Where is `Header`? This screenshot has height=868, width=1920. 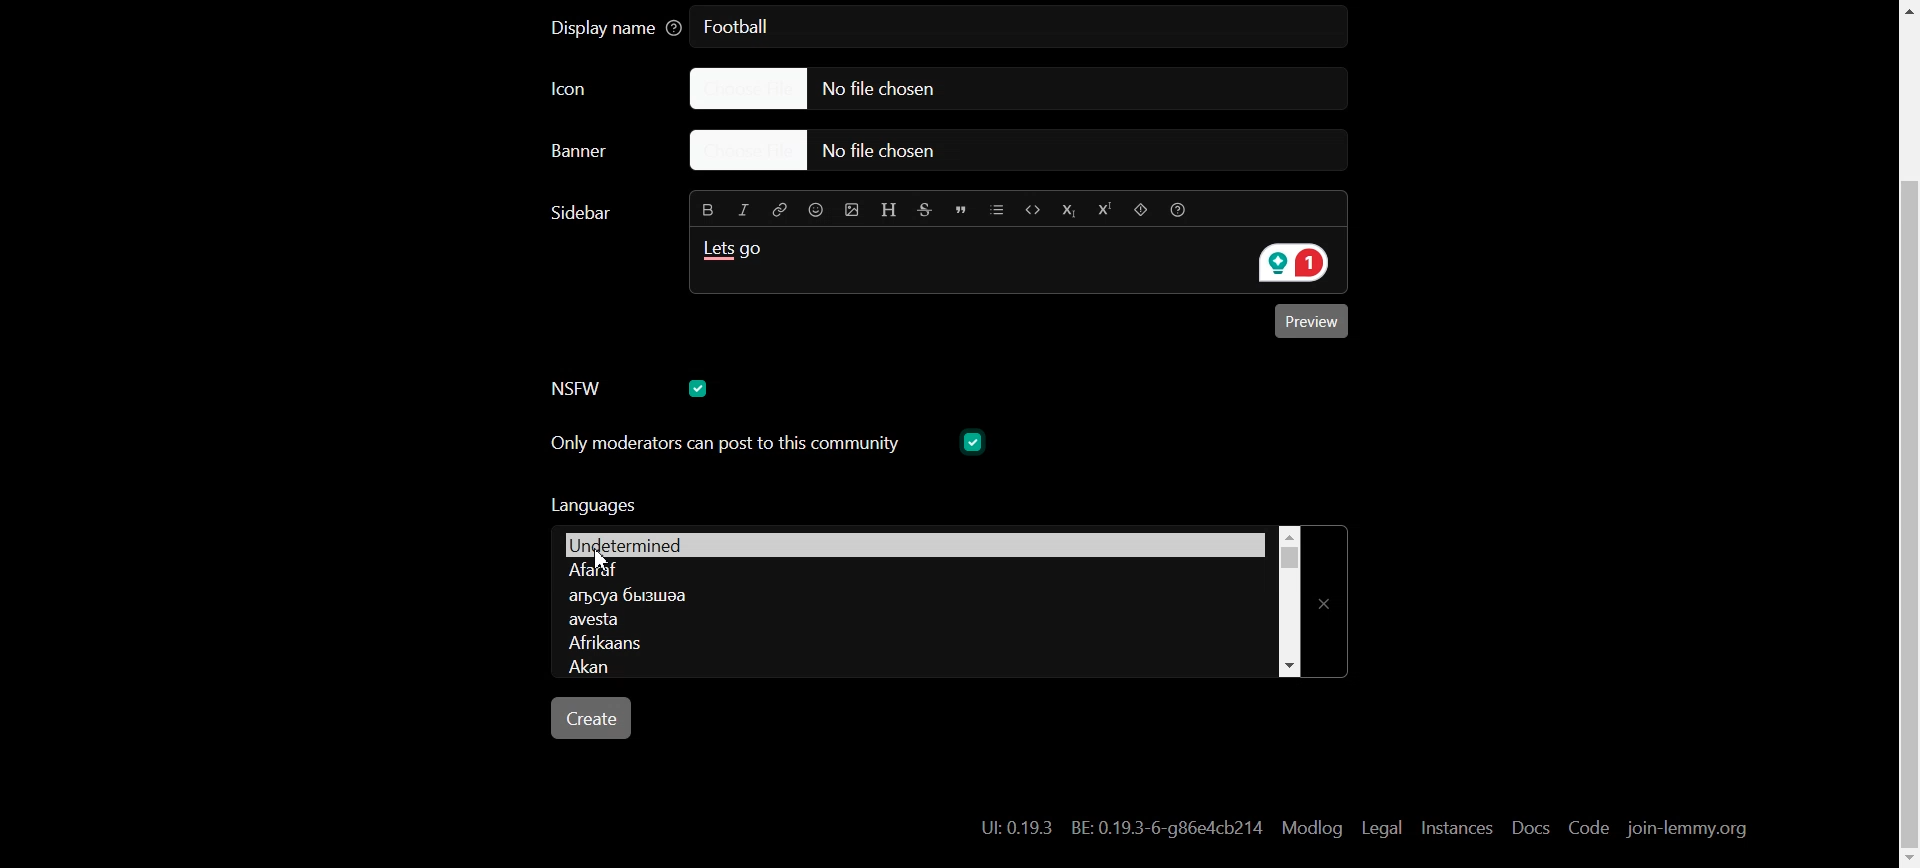
Header is located at coordinates (889, 207).